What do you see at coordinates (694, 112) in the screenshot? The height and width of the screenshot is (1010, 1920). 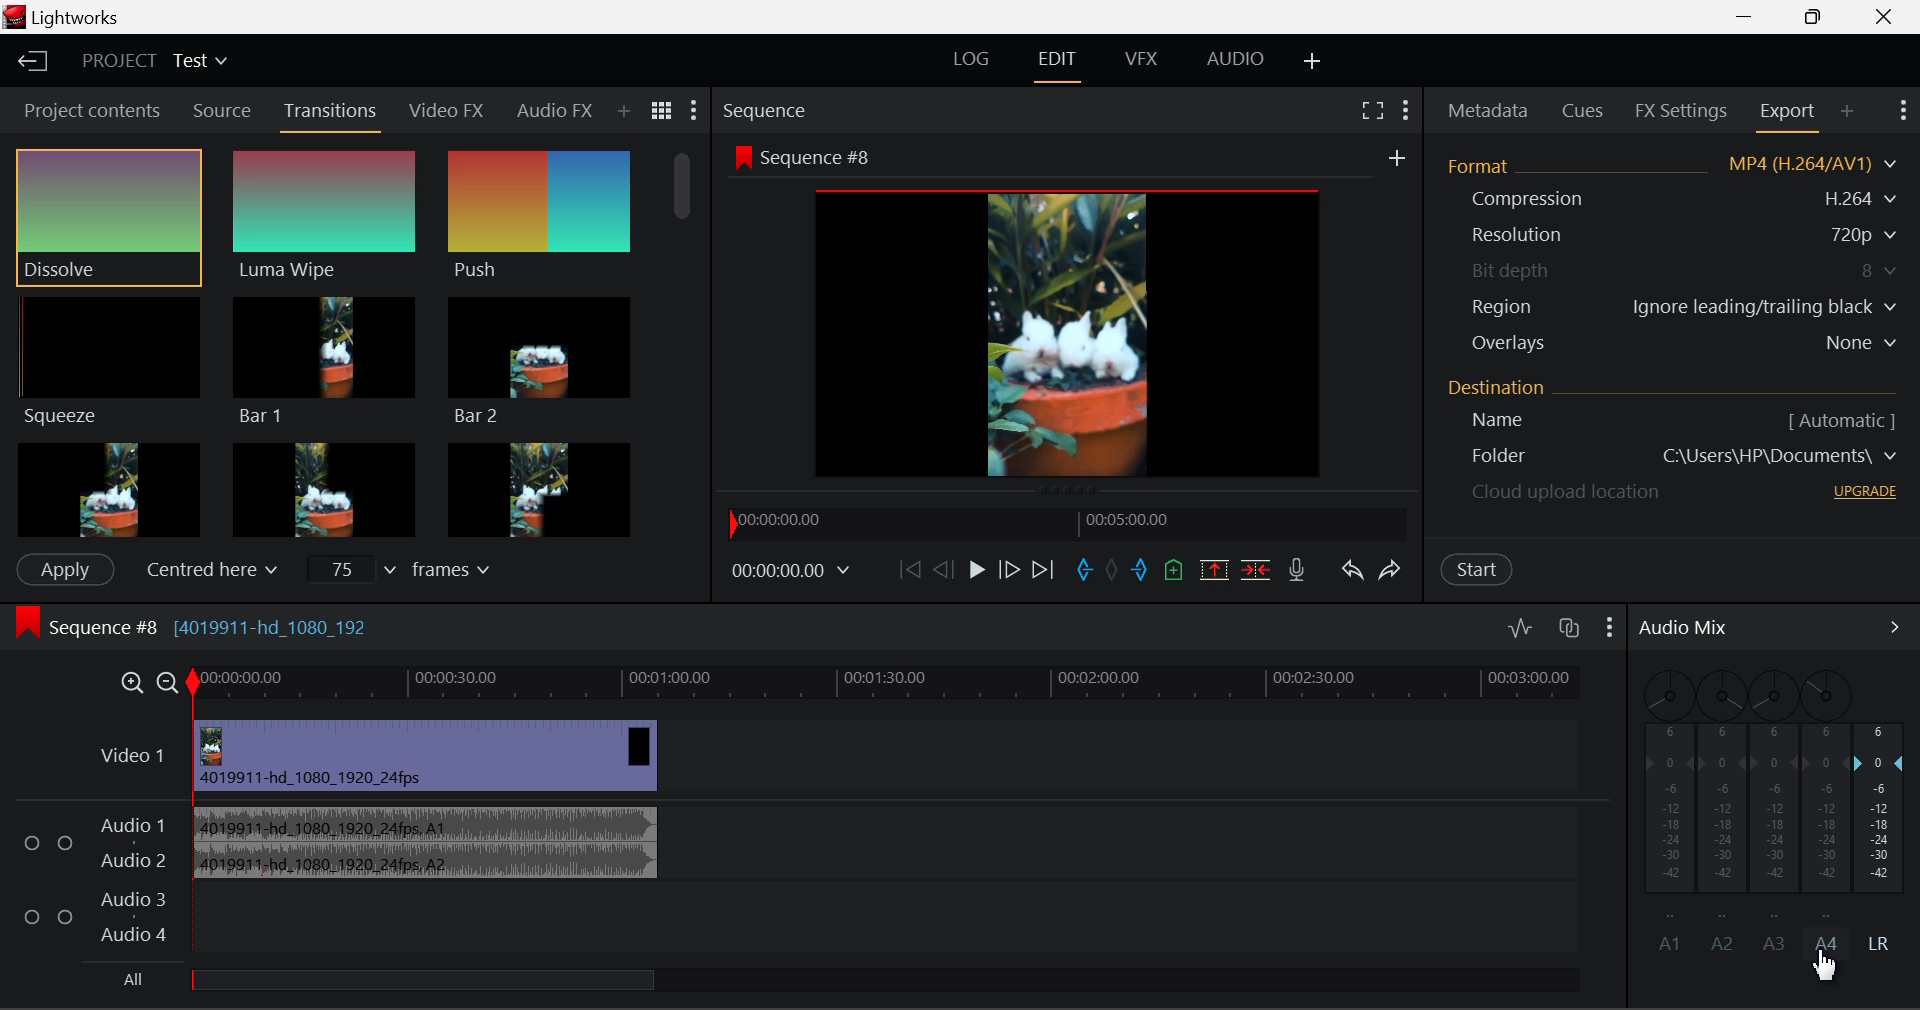 I see `Show Settings` at bounding box center [694, 112].